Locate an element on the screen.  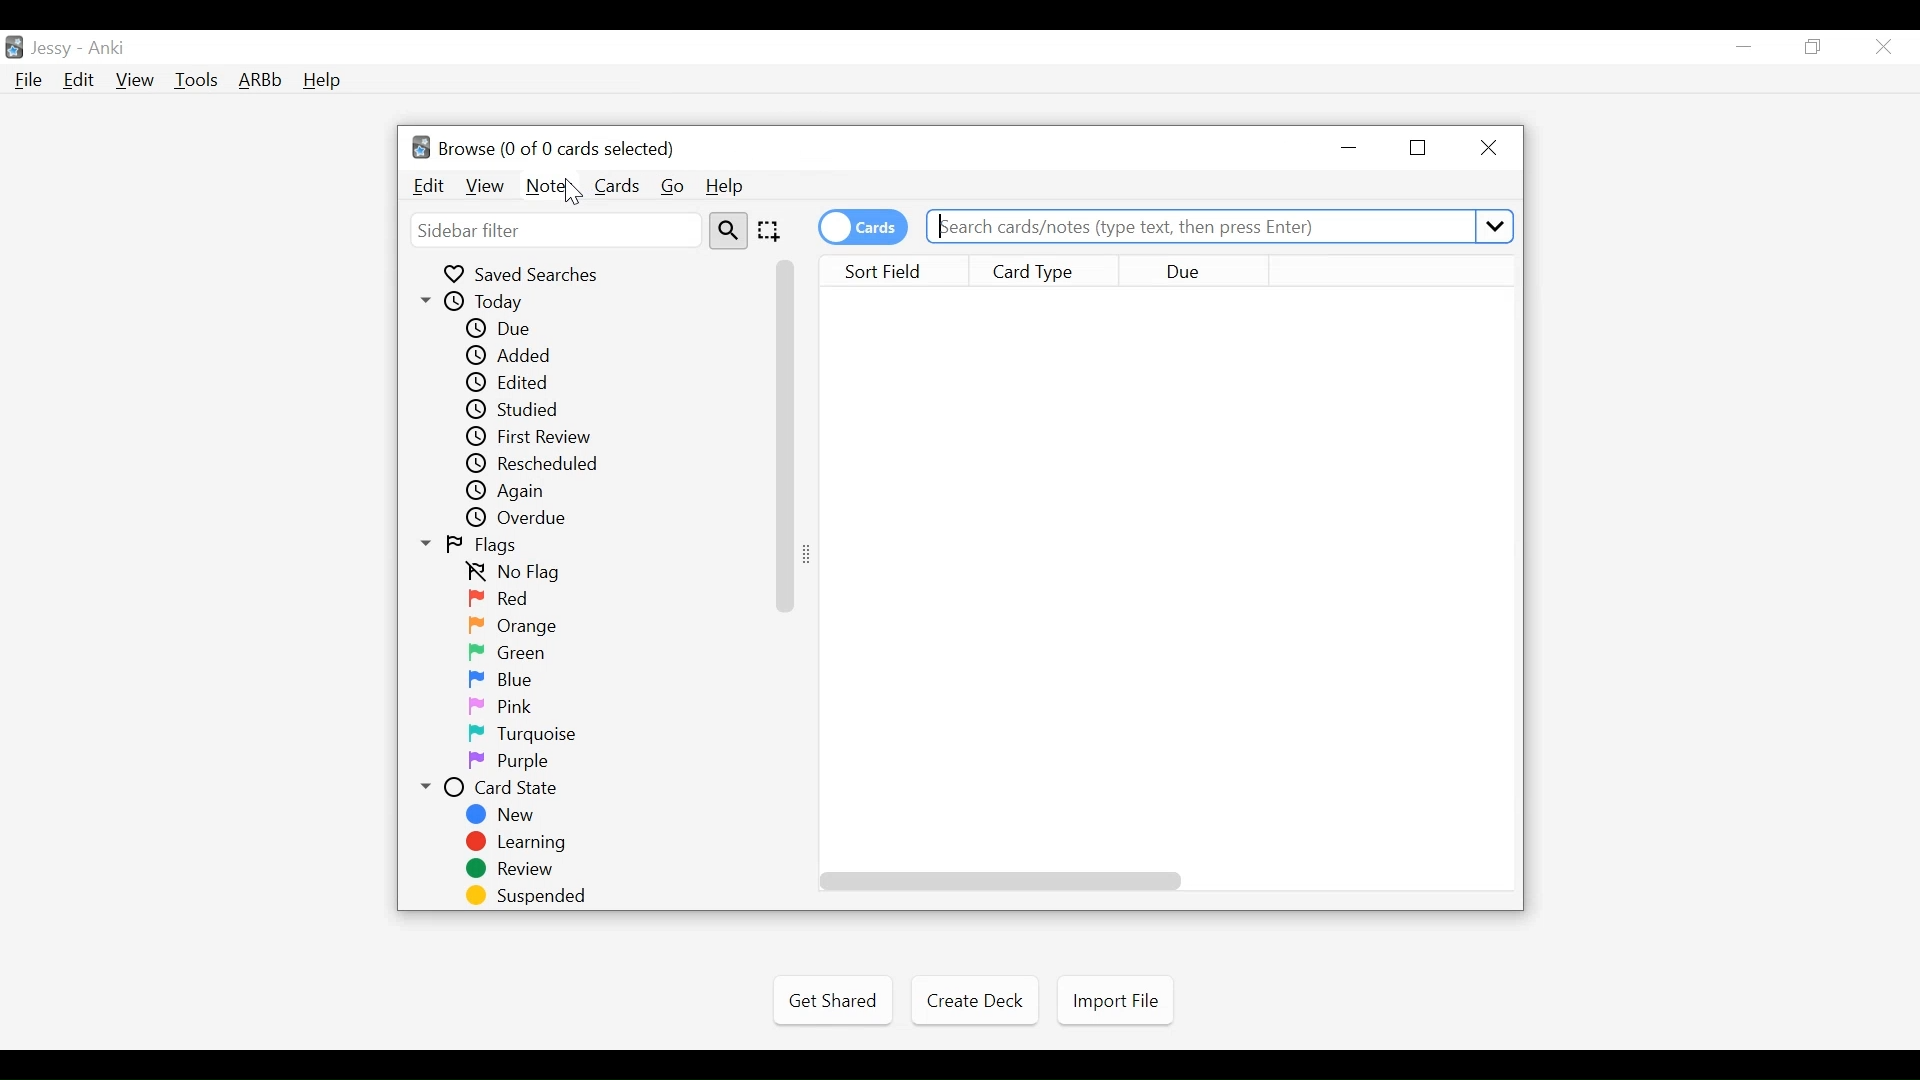
Application logo is located at coordinates (421, 146).